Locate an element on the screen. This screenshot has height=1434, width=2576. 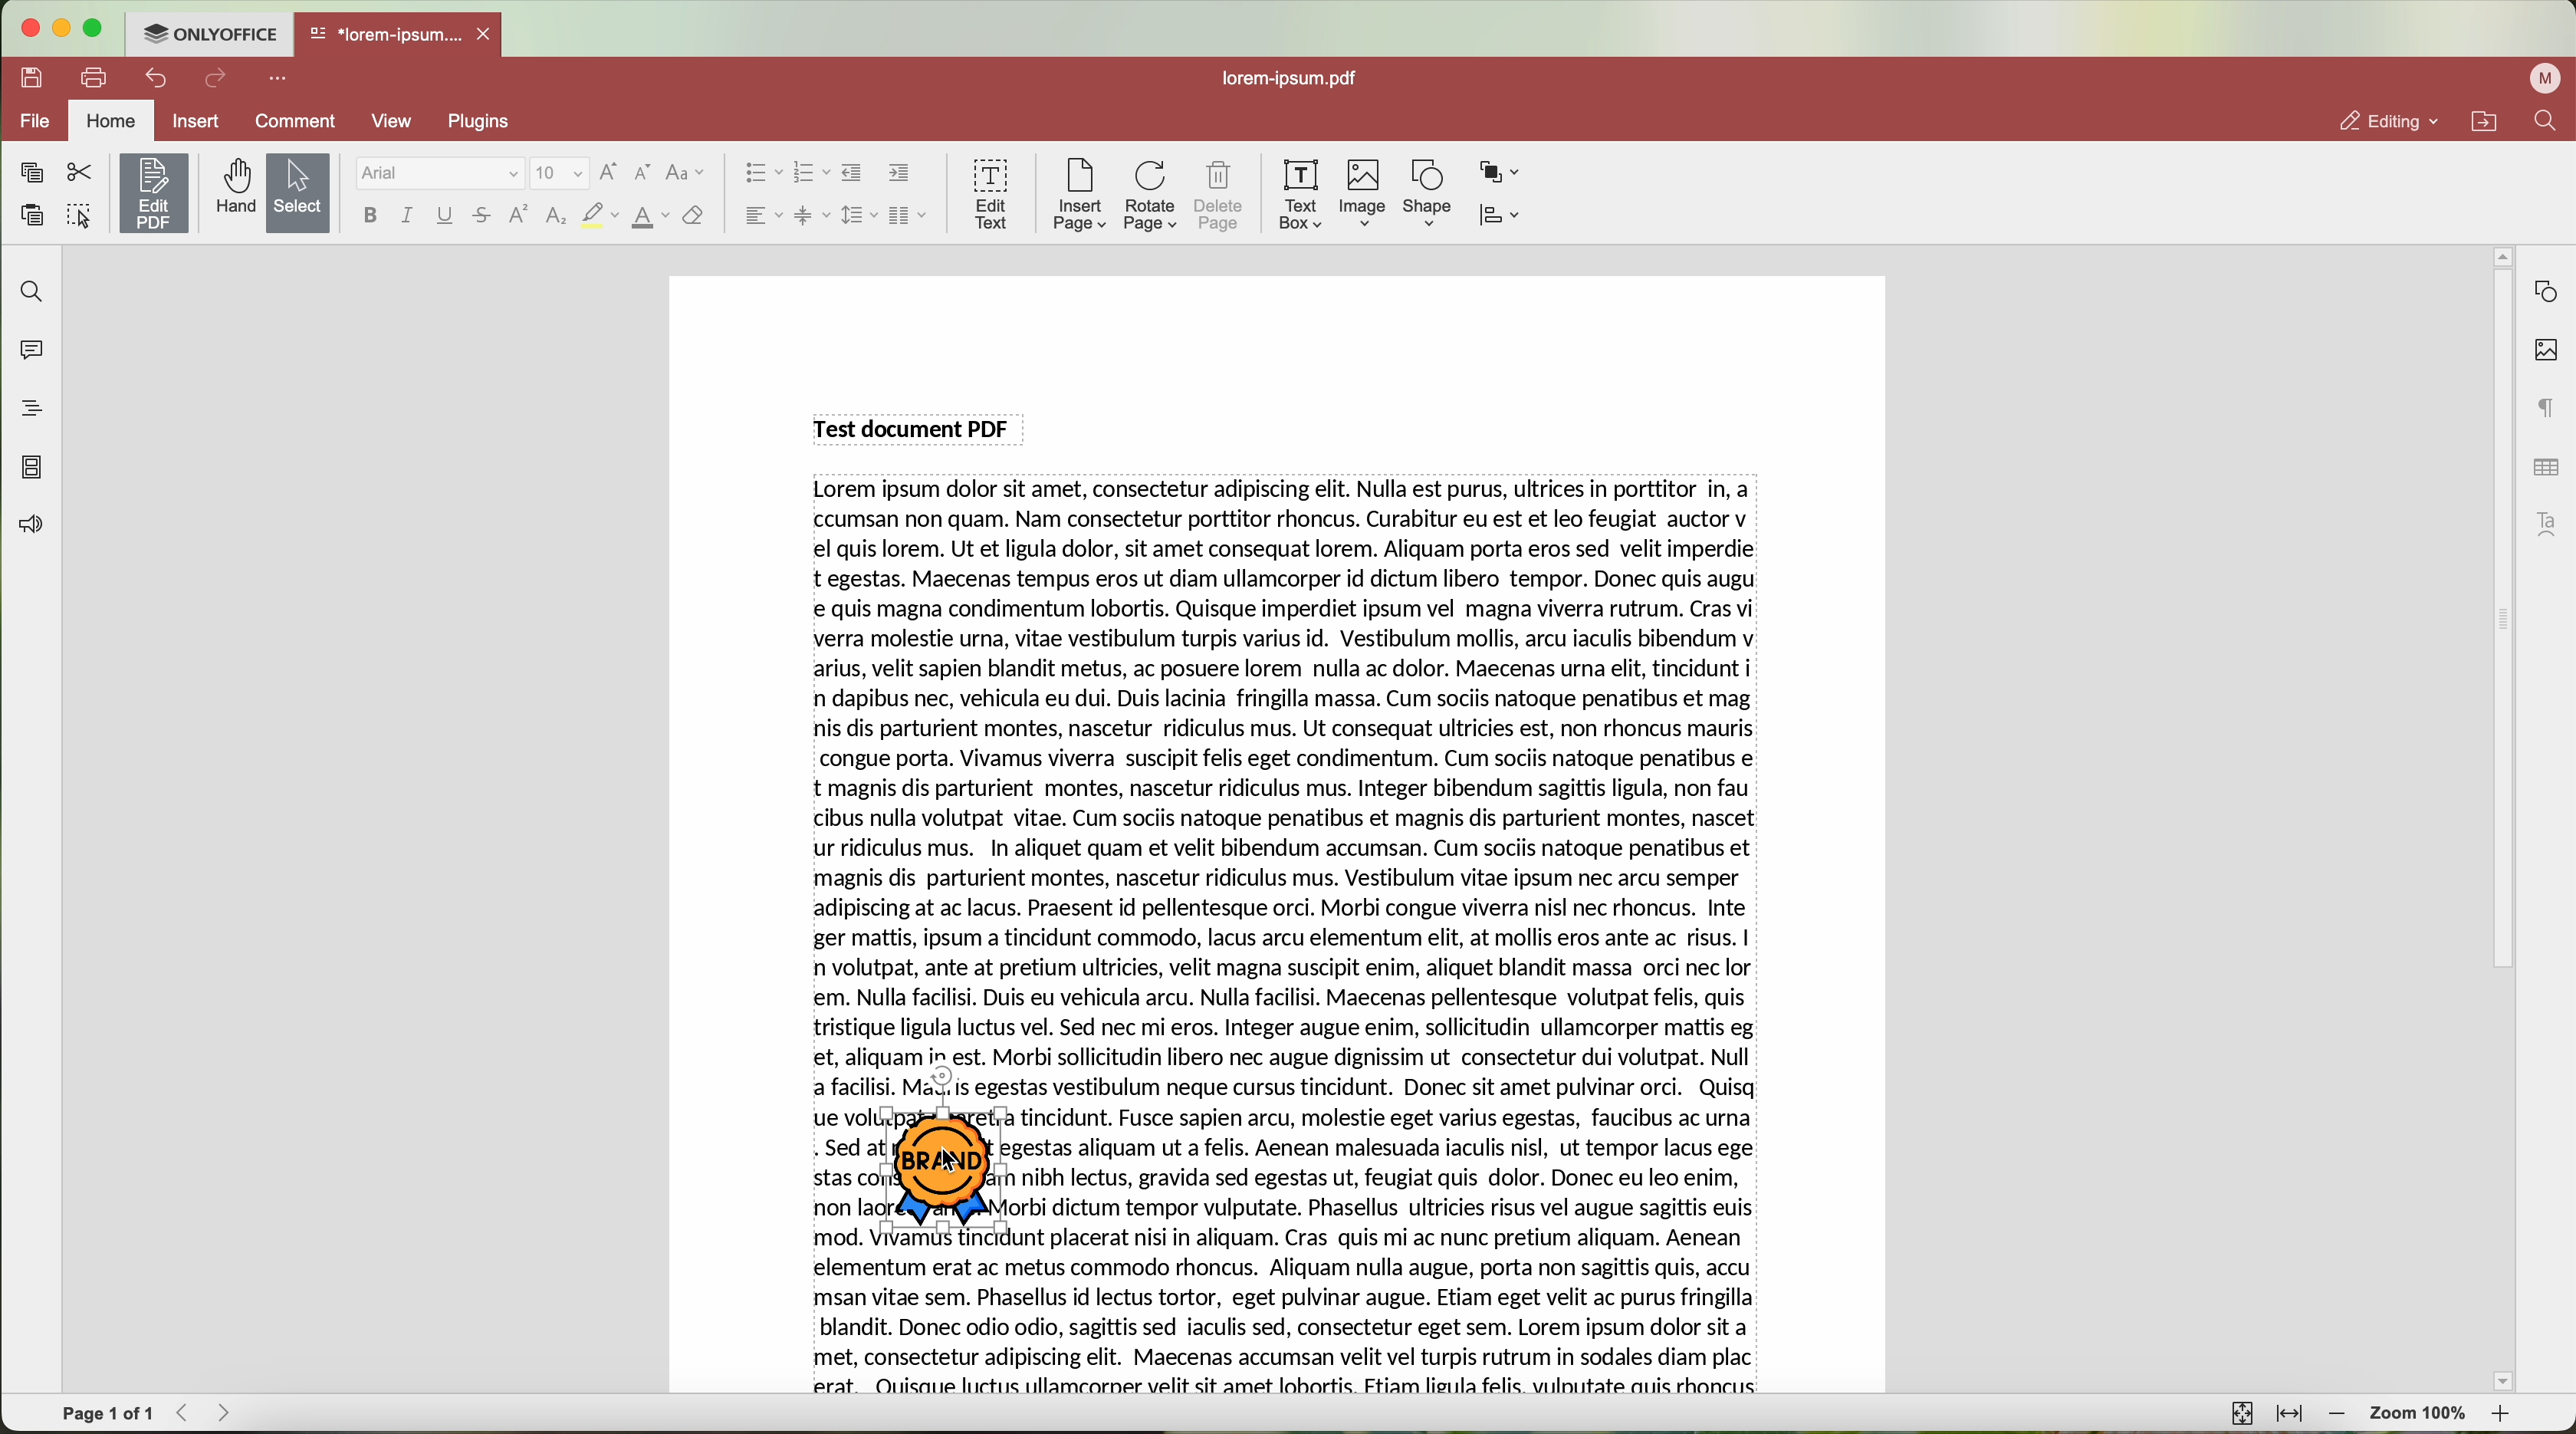
Backward is located at coordinates (189, 1412).